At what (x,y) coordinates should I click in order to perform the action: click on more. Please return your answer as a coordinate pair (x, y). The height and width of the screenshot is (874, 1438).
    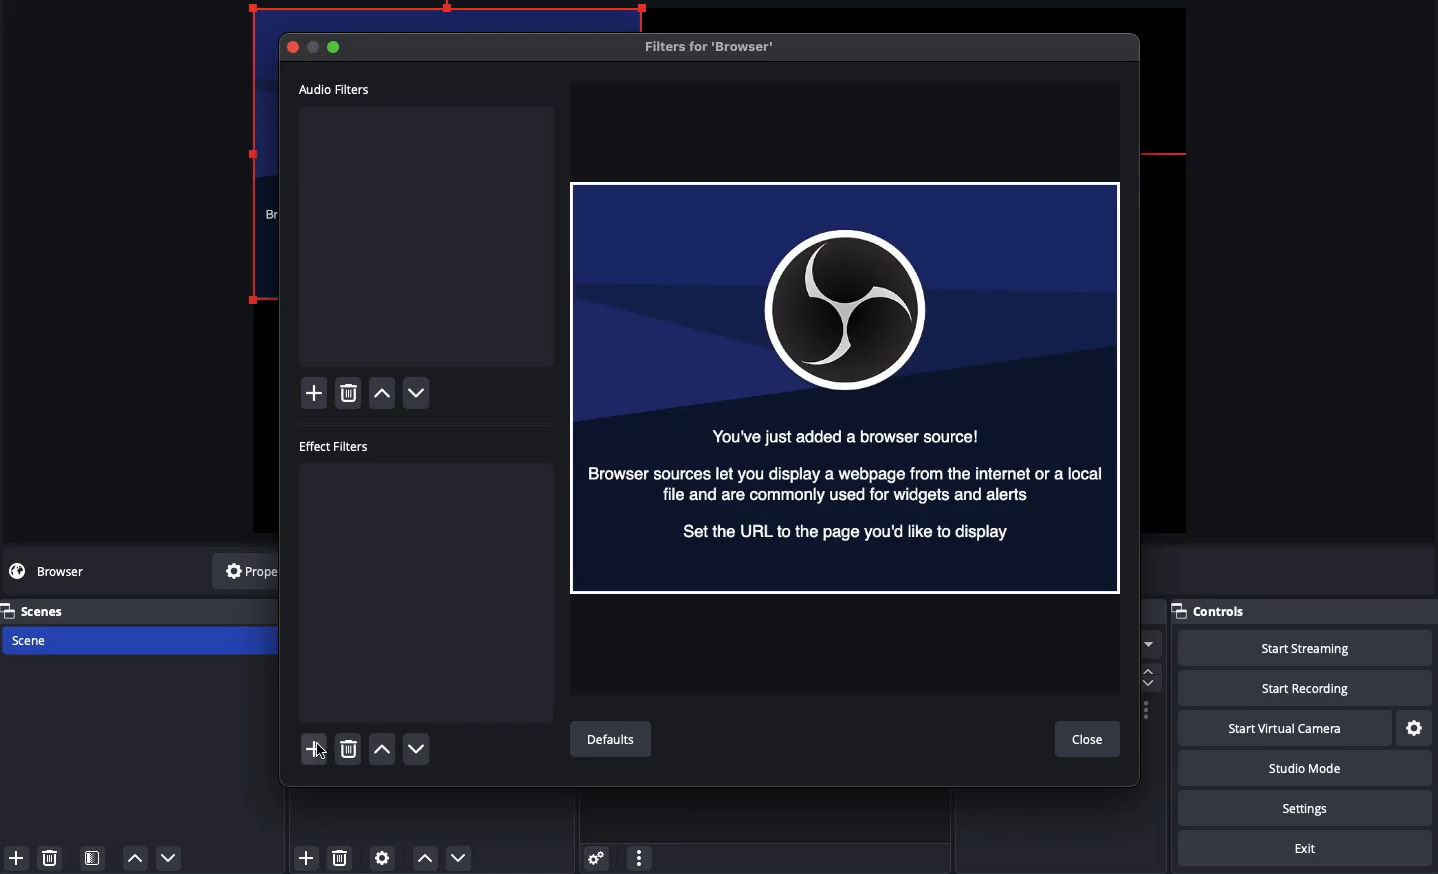
    Looking at the image, I should click on (640, 859).